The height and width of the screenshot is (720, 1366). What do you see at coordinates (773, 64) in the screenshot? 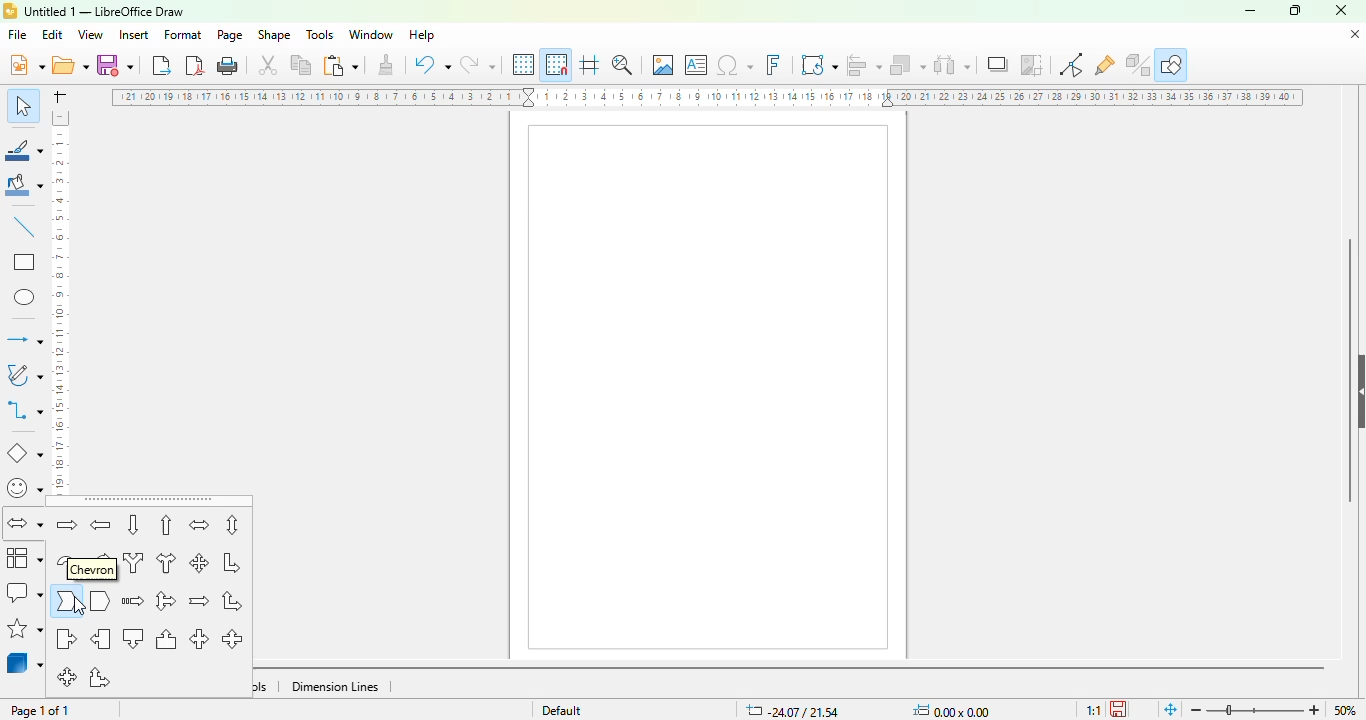
I see `insert fontwork text` at bounding box center [773, 64].